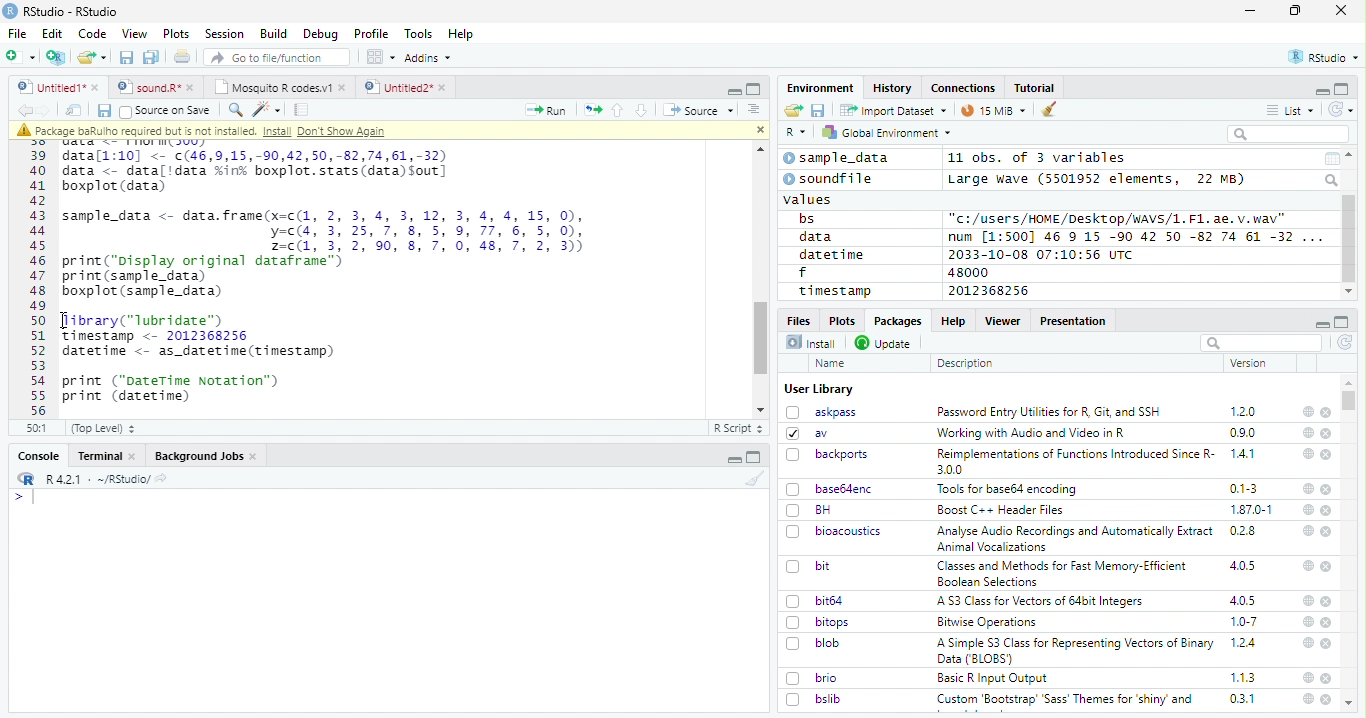 The width and height of the screenshot is (1366, 718). I want to click on package baRulho required but is not installed. Intall Don't show again., so click(207, 131).